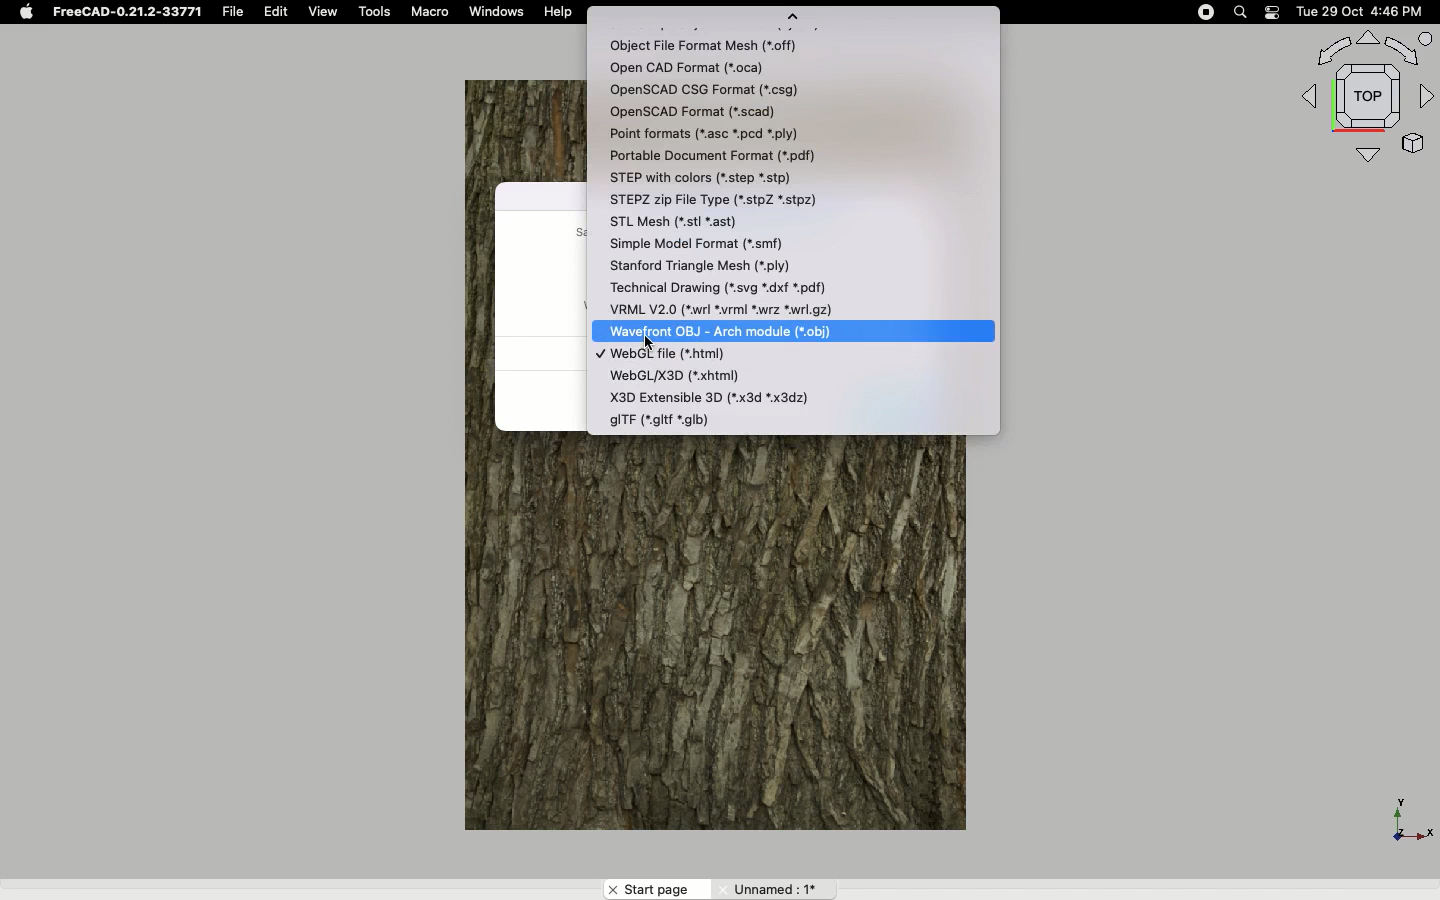 Image resolution: width=1440 pixels, height=900 pixels. I want to click on Windows, so click(502, 13).